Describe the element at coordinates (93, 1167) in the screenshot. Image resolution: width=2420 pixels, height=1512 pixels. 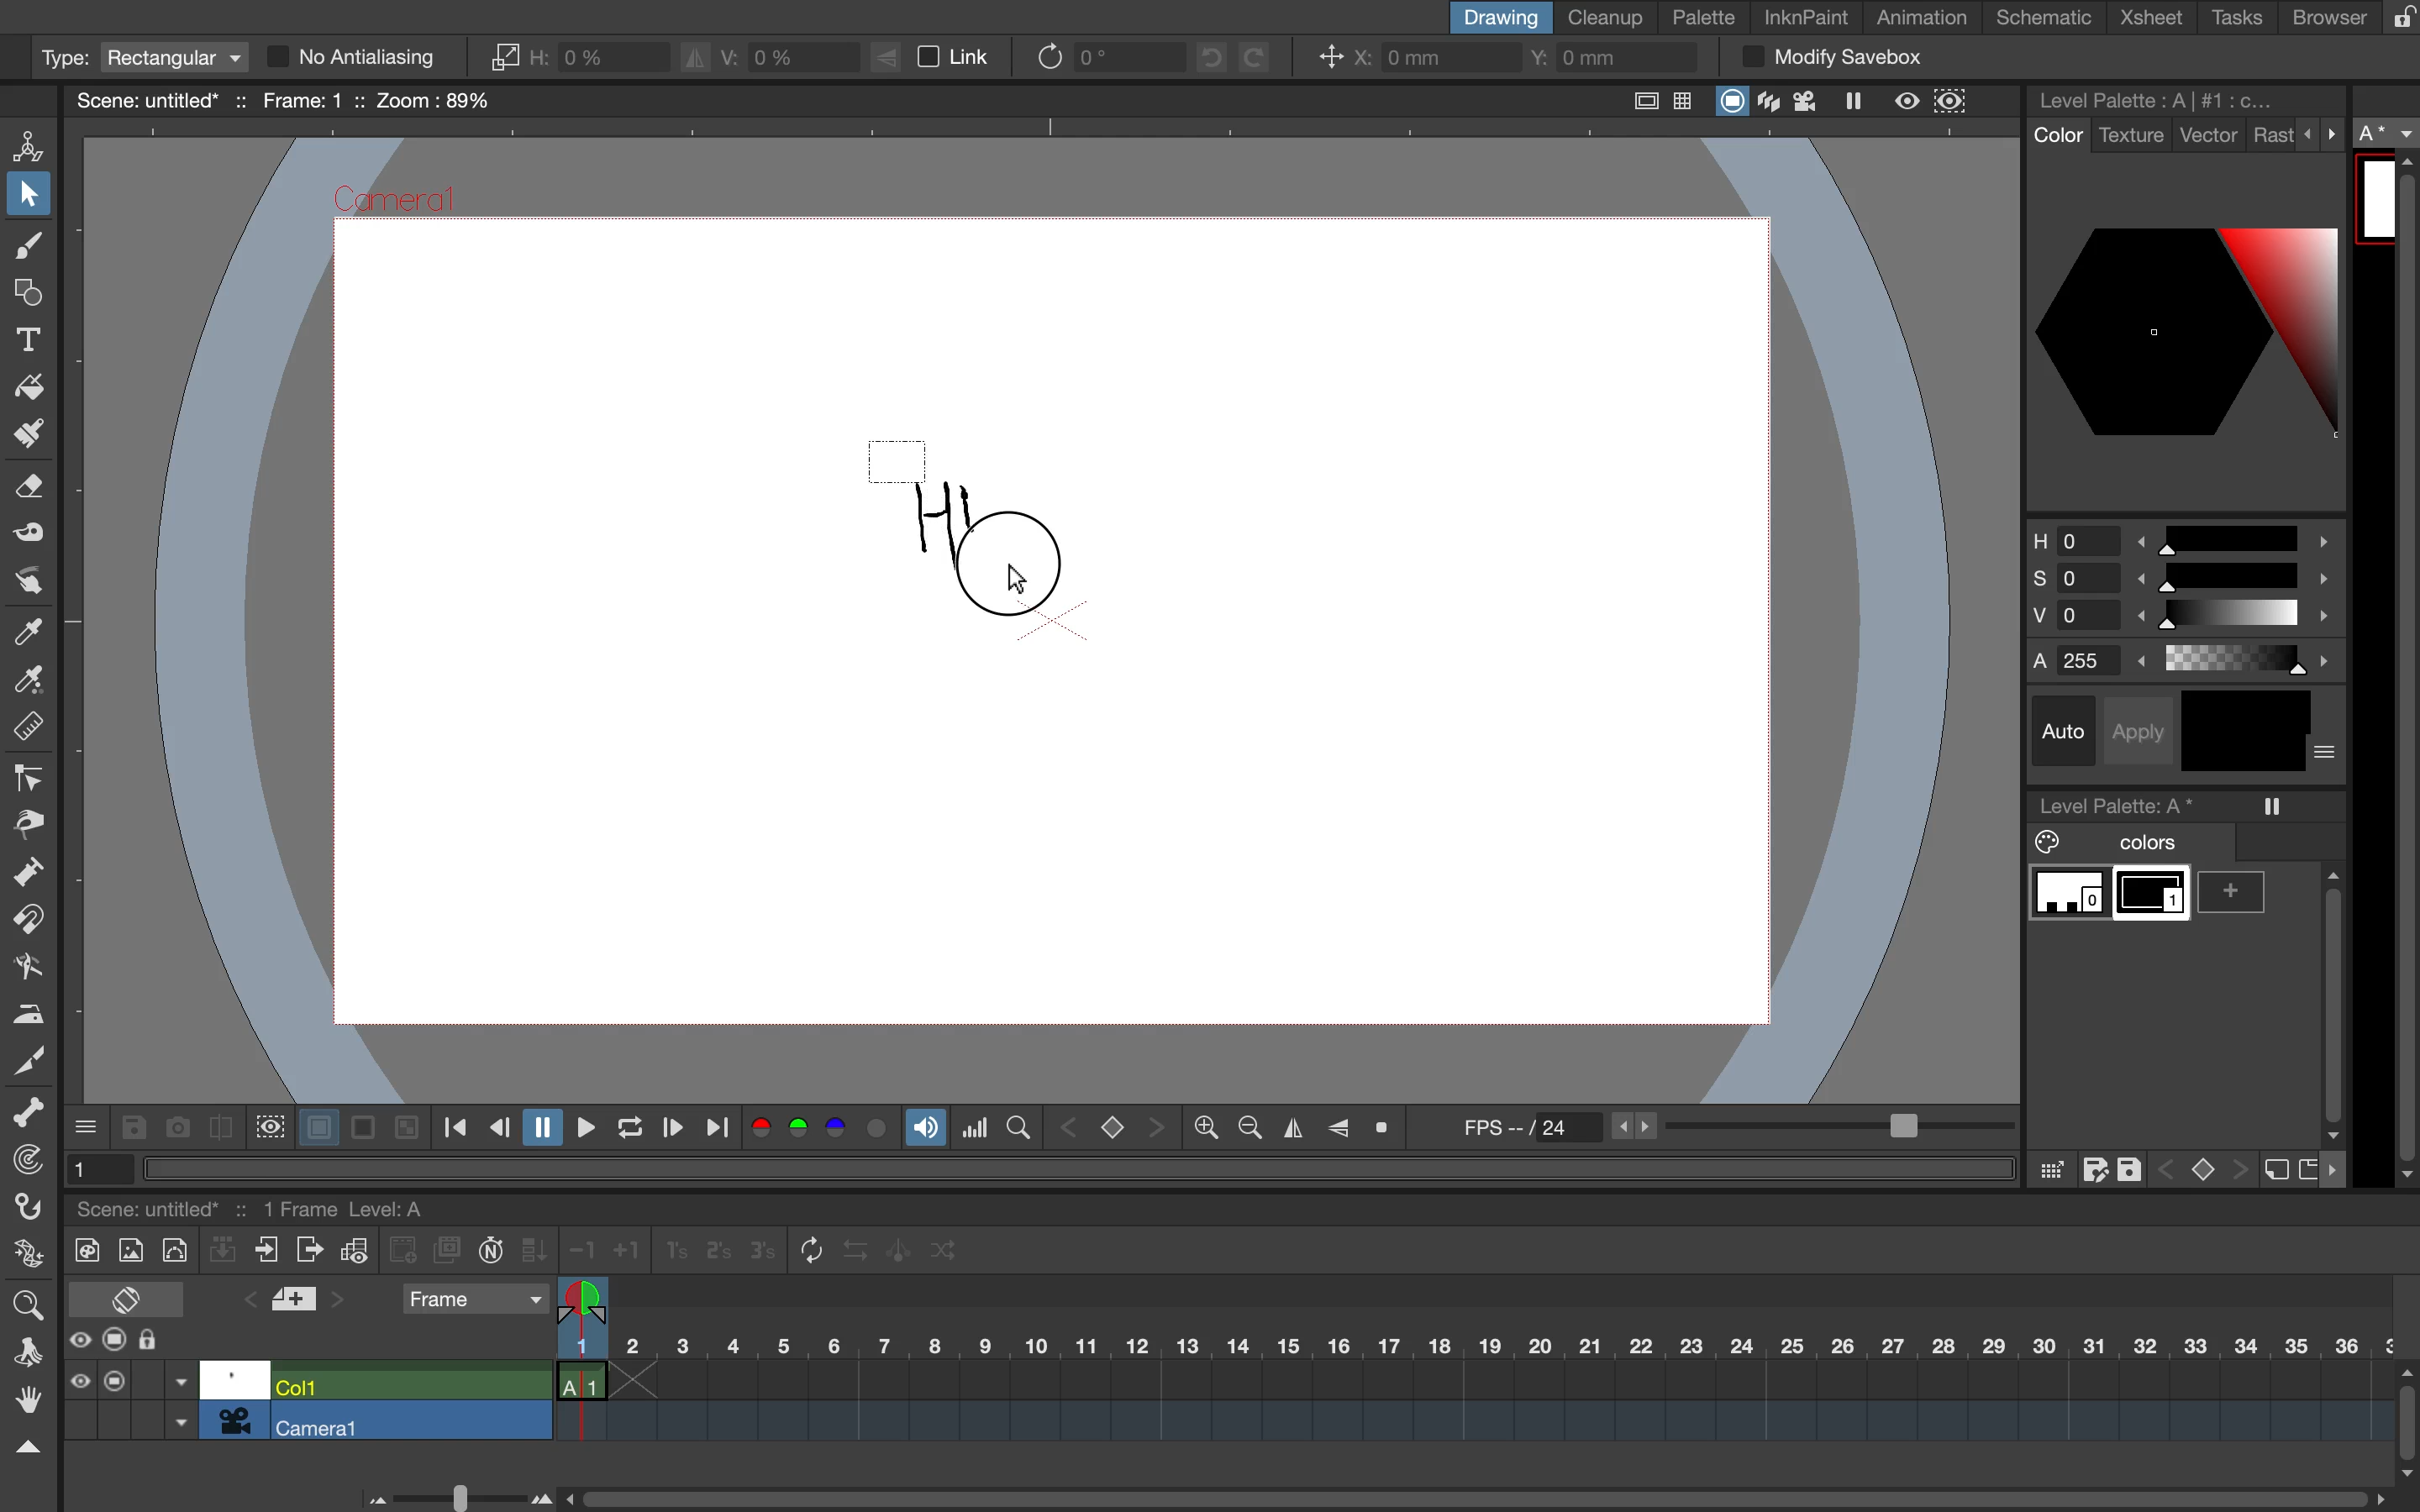
I see `1` at that location.